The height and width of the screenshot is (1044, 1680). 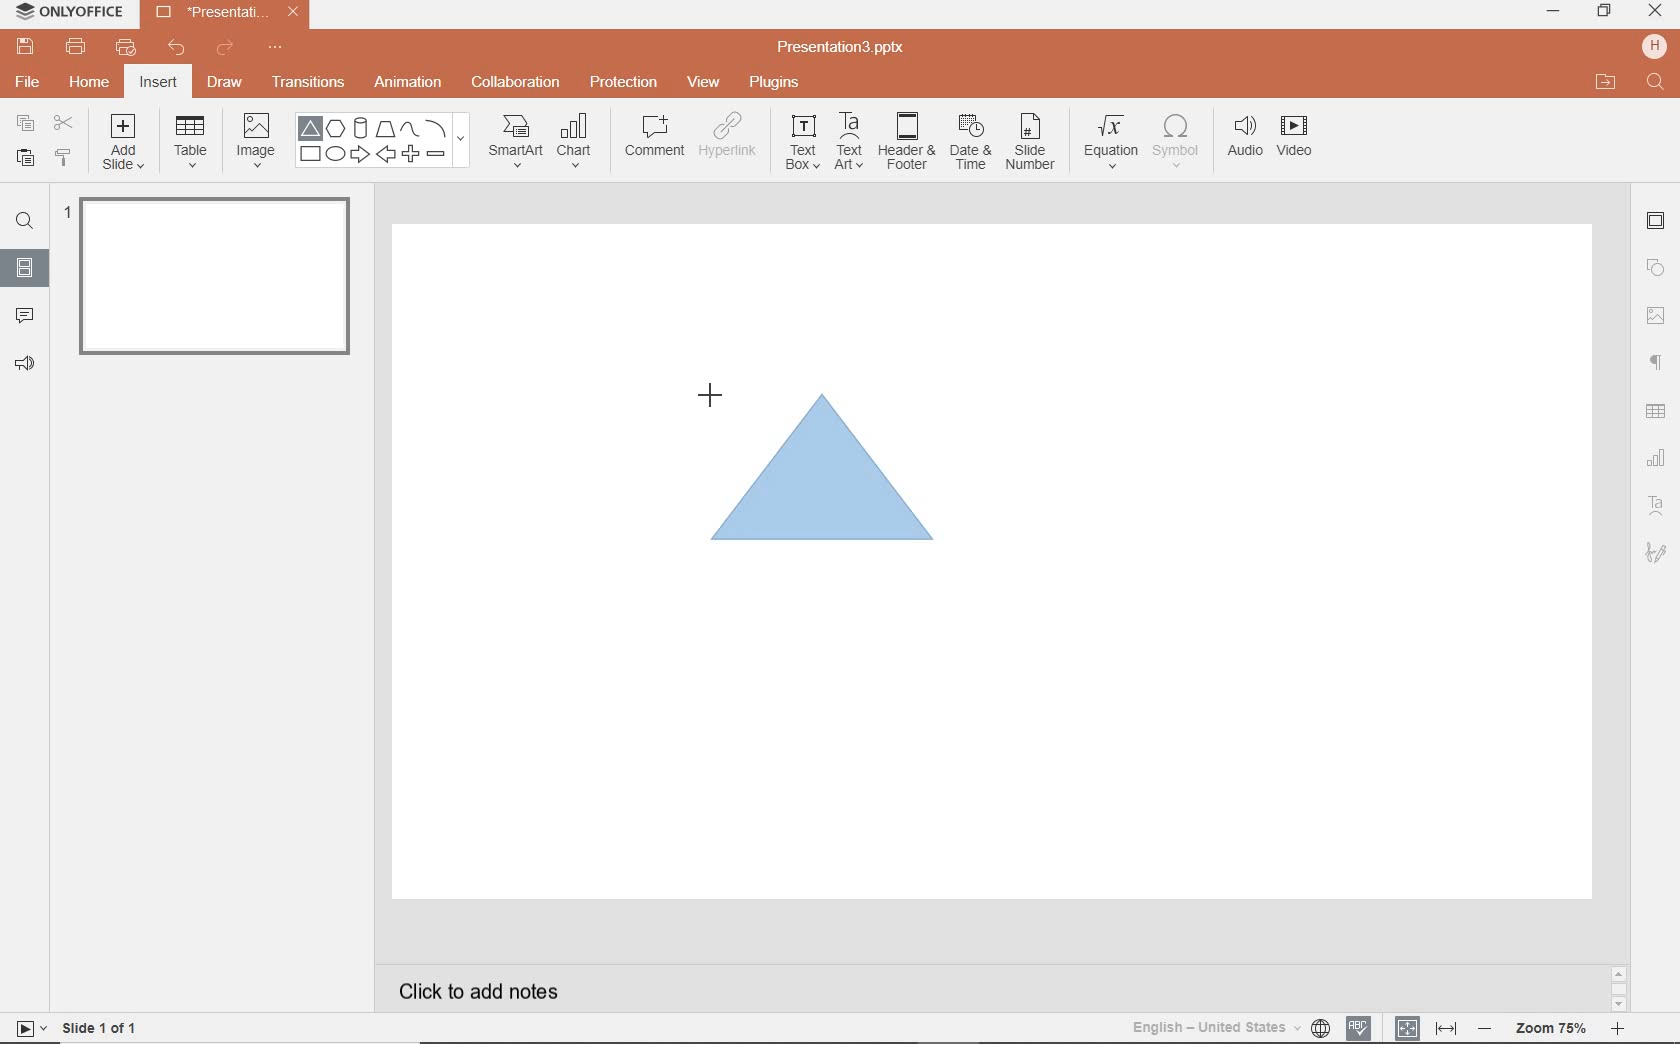 I want to click on SLIDE 1 OF 1, so click(x=104, y=1026).